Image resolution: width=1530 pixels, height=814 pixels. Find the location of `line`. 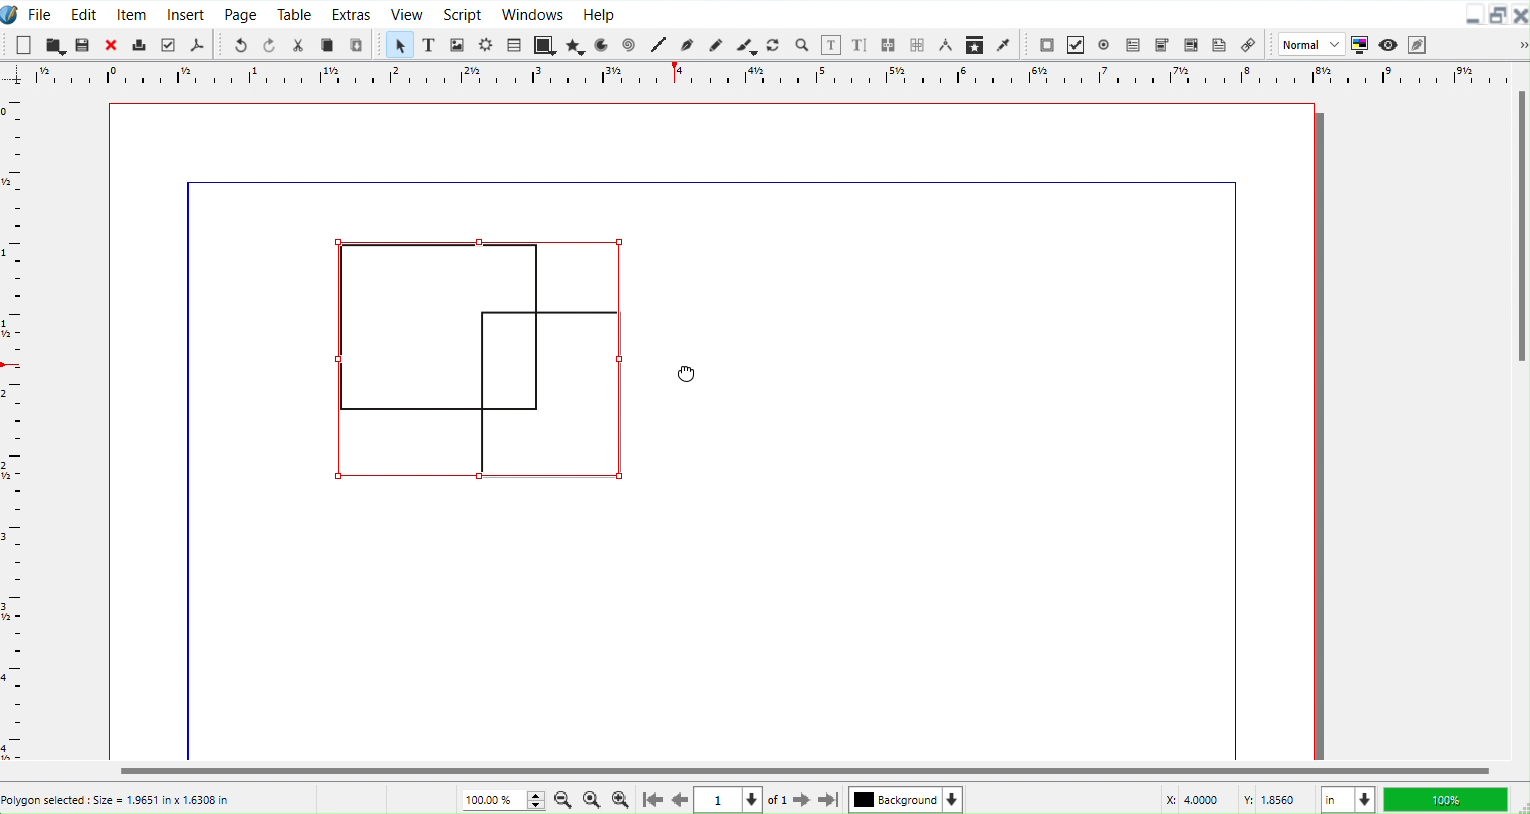

line is located at coordinates (712, 181).